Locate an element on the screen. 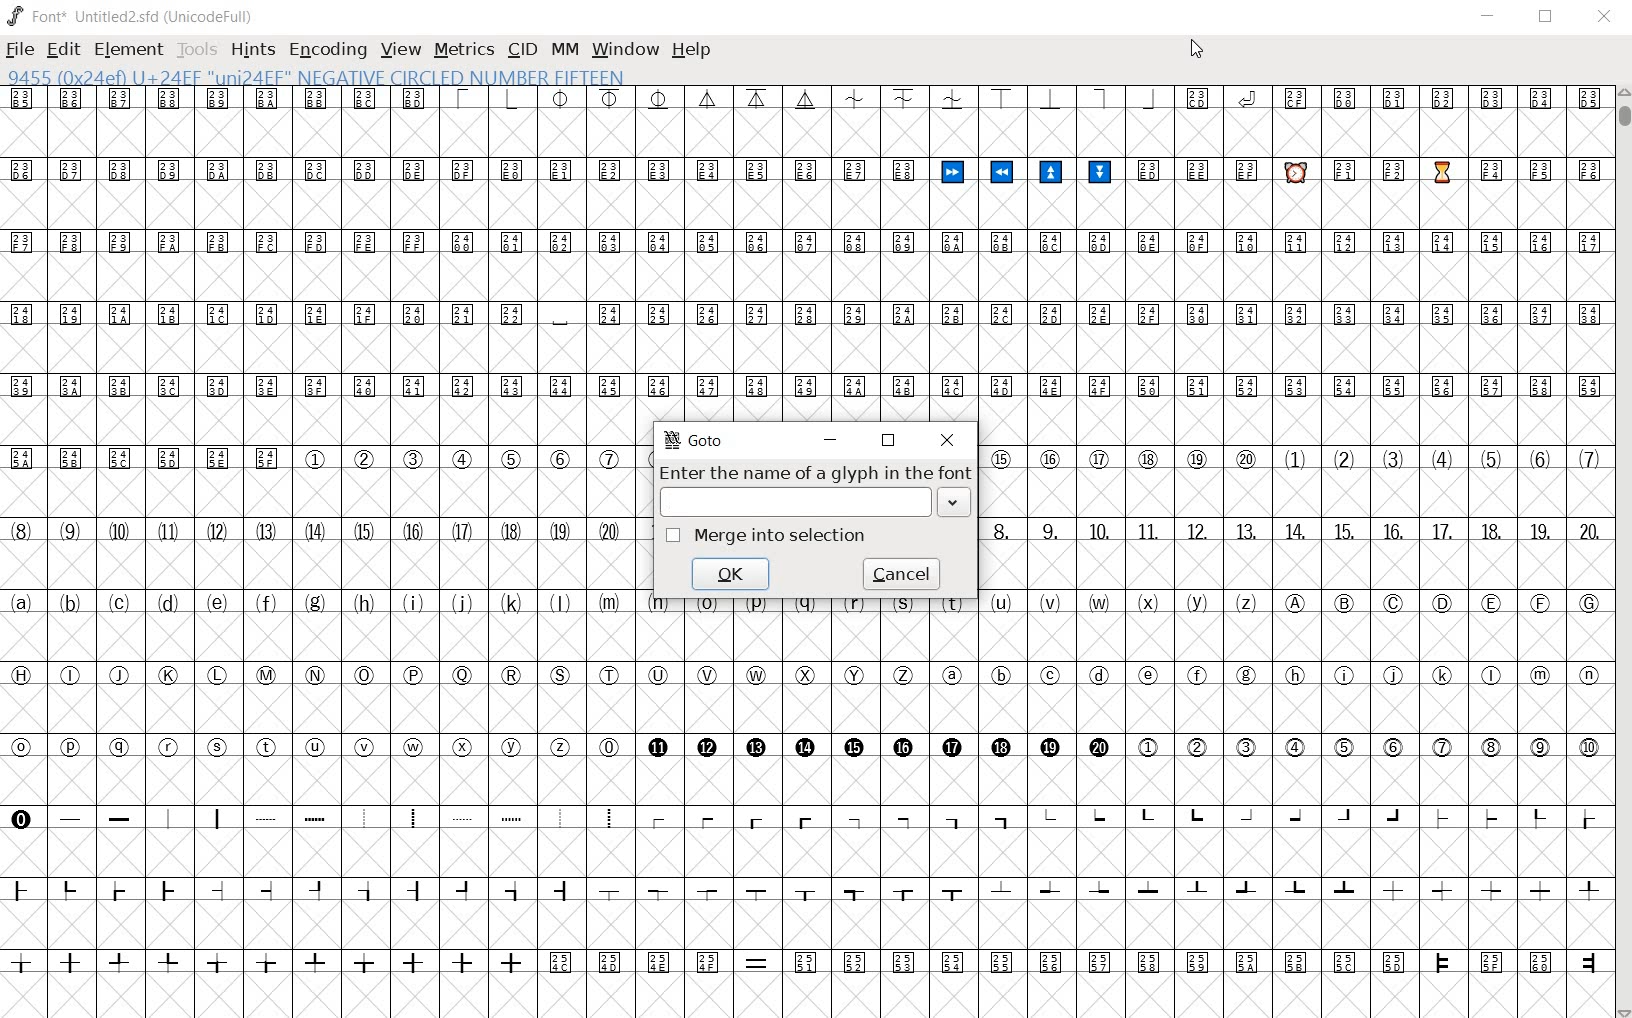 The width and height of the screenshot is (1632, 1018). SCROLLBAR is located at coordinates (1622, 552).